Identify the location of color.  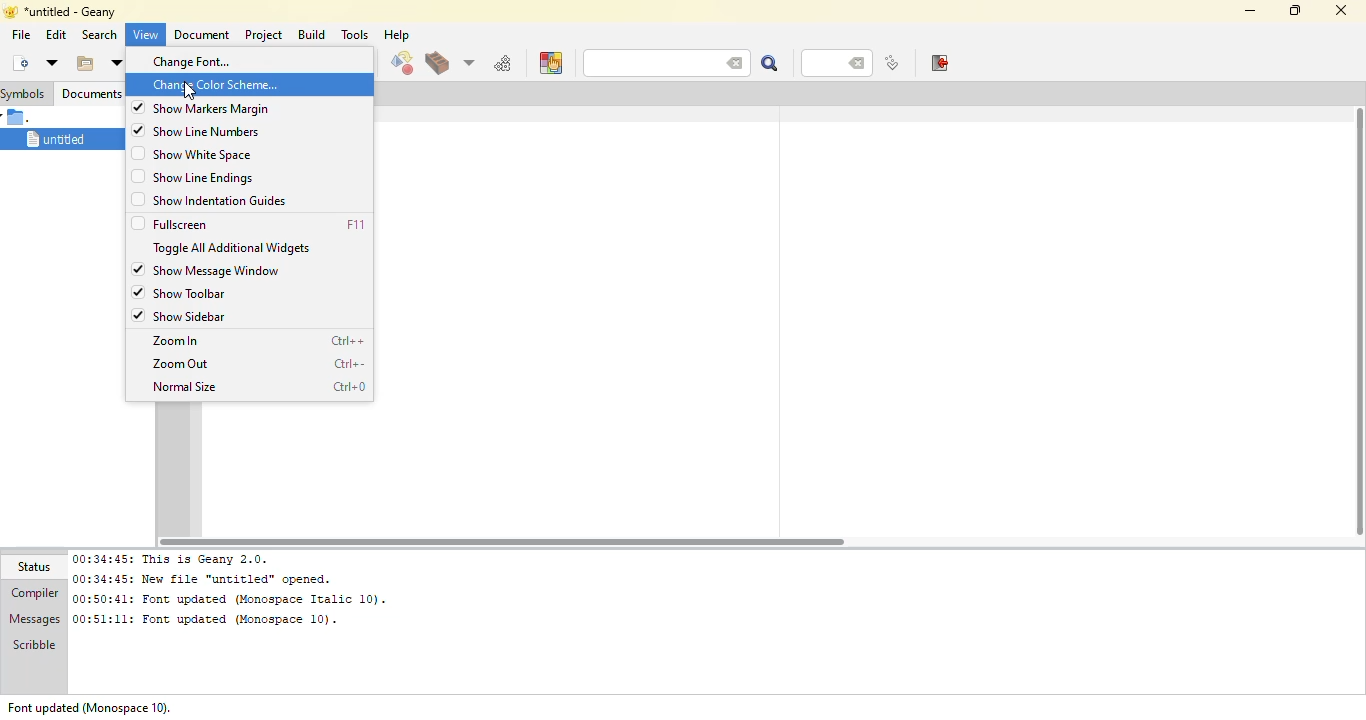
(550, 63).